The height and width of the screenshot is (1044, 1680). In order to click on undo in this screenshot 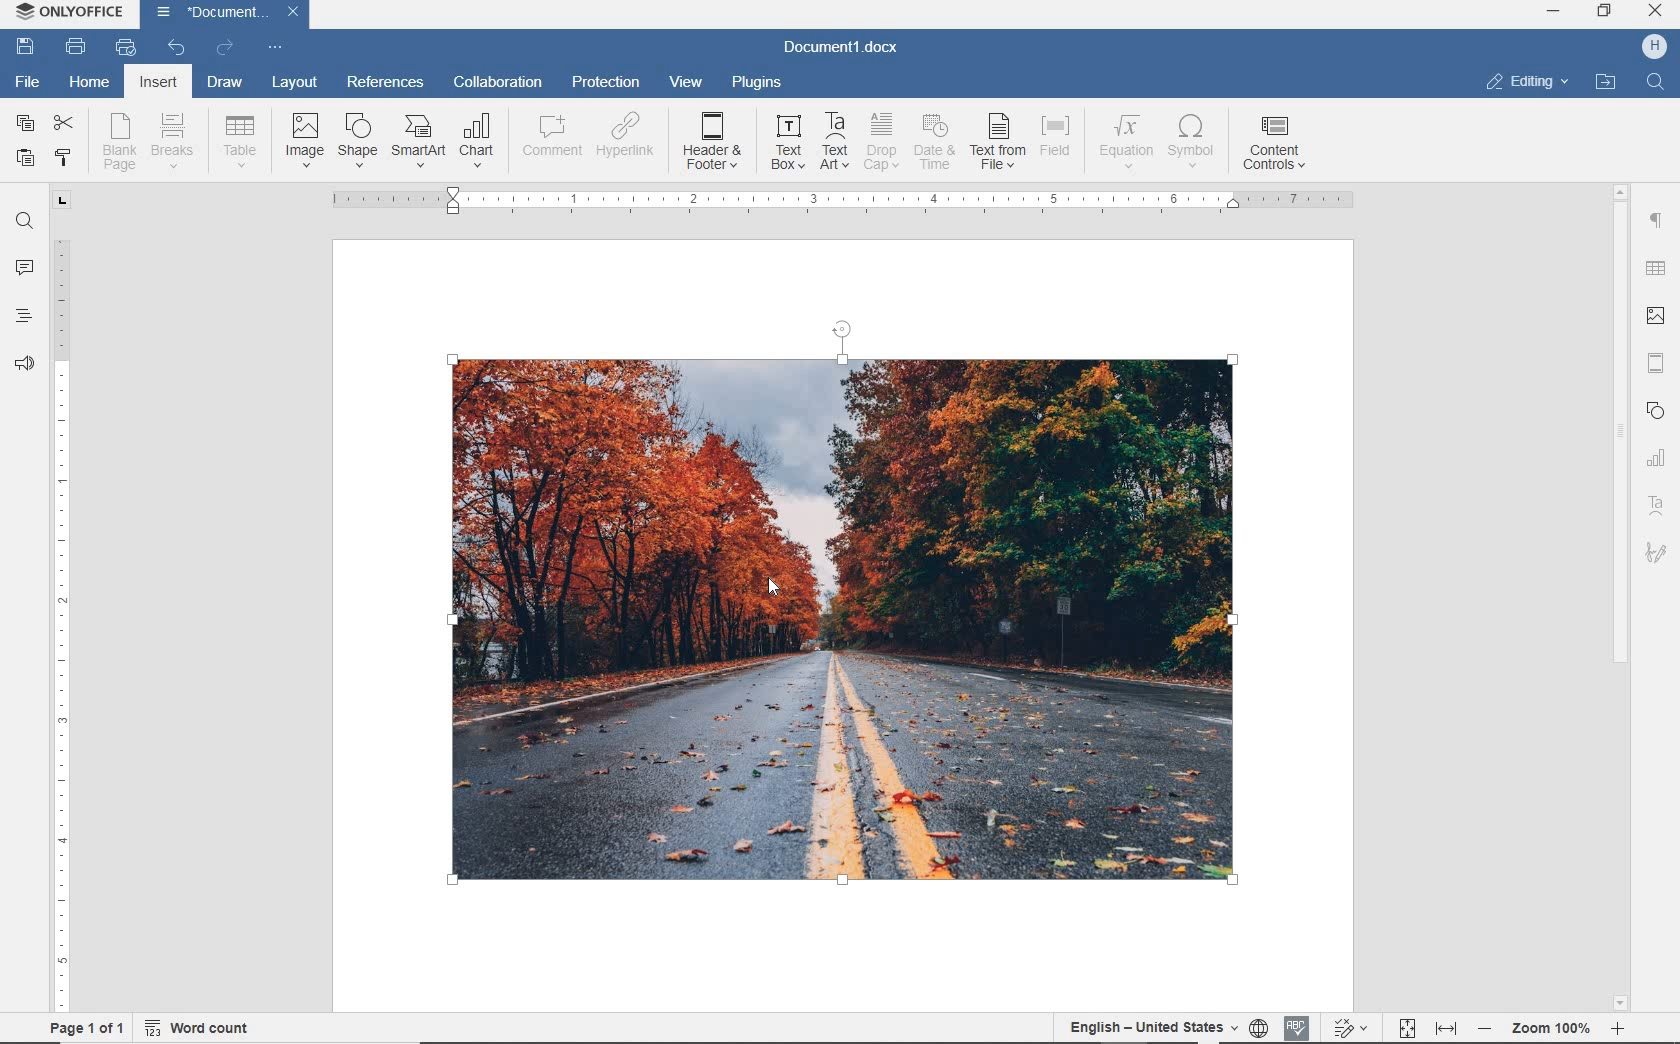, I will do `click(175, 48)`.